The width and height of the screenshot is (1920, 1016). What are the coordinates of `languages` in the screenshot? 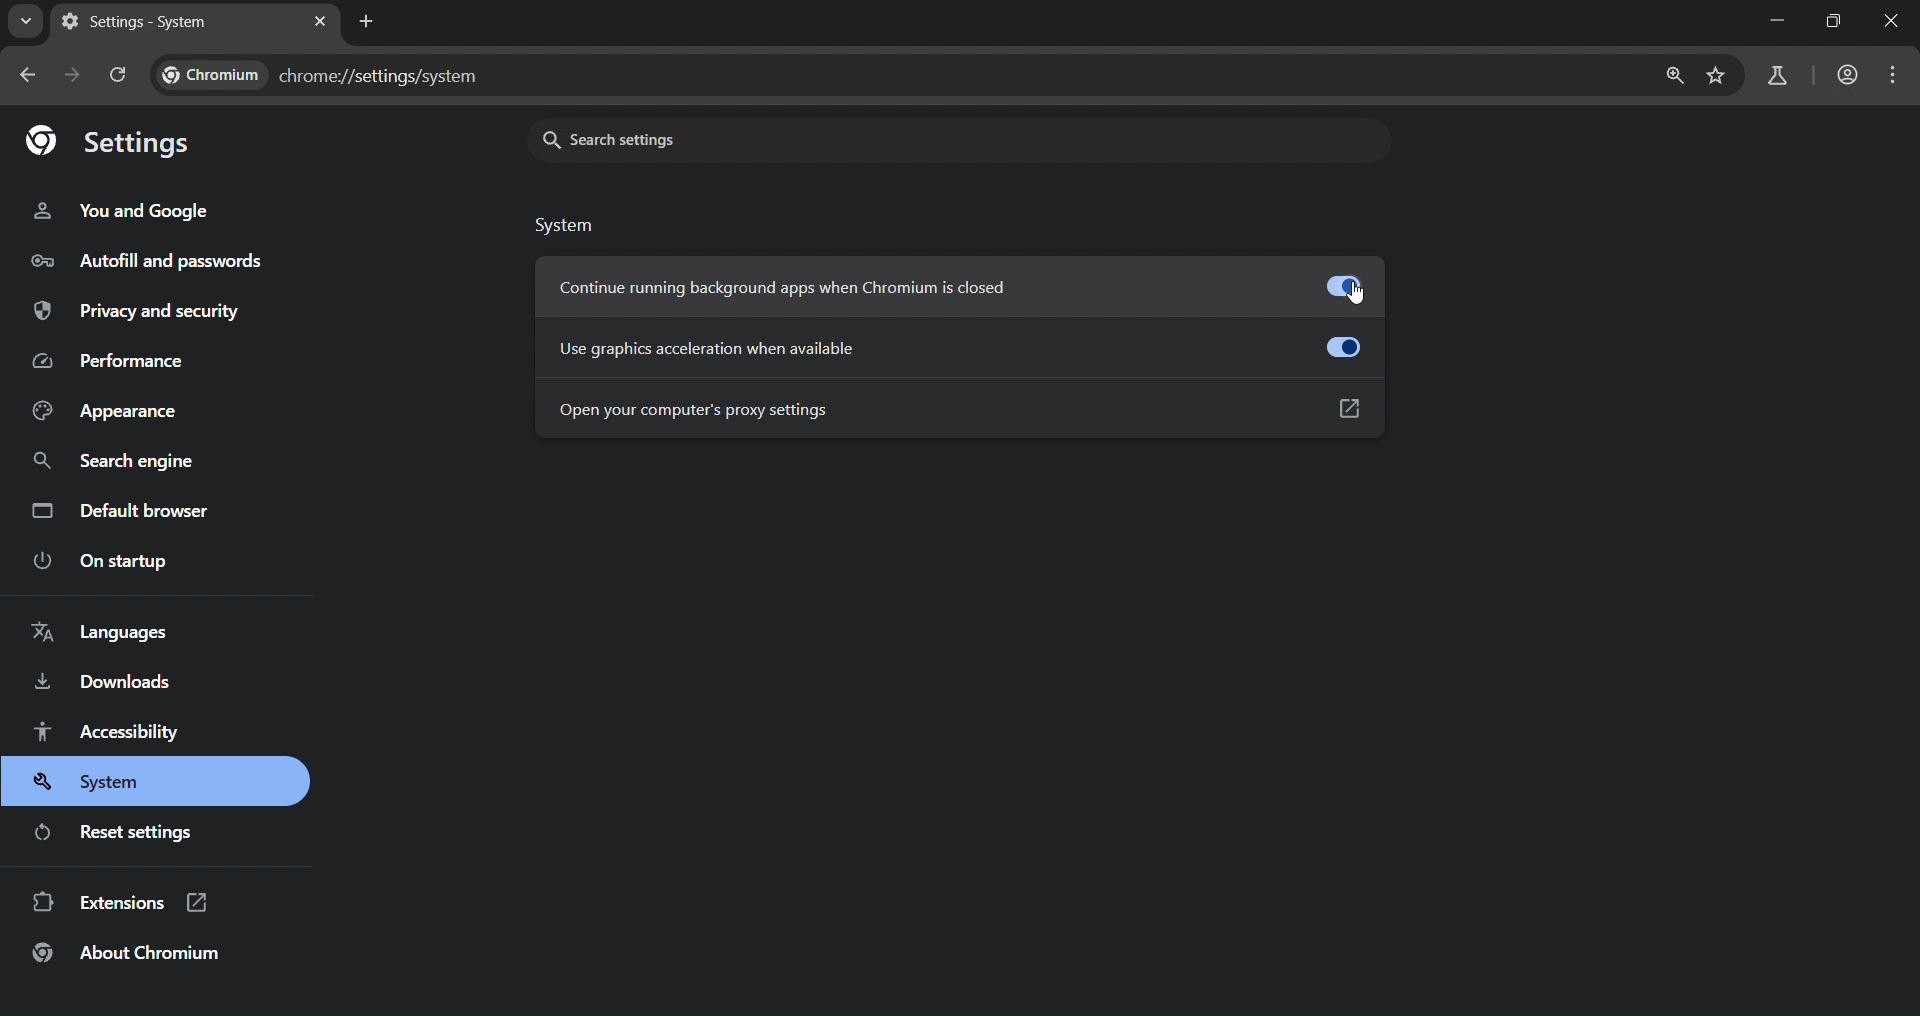 It's located at (102, 632).